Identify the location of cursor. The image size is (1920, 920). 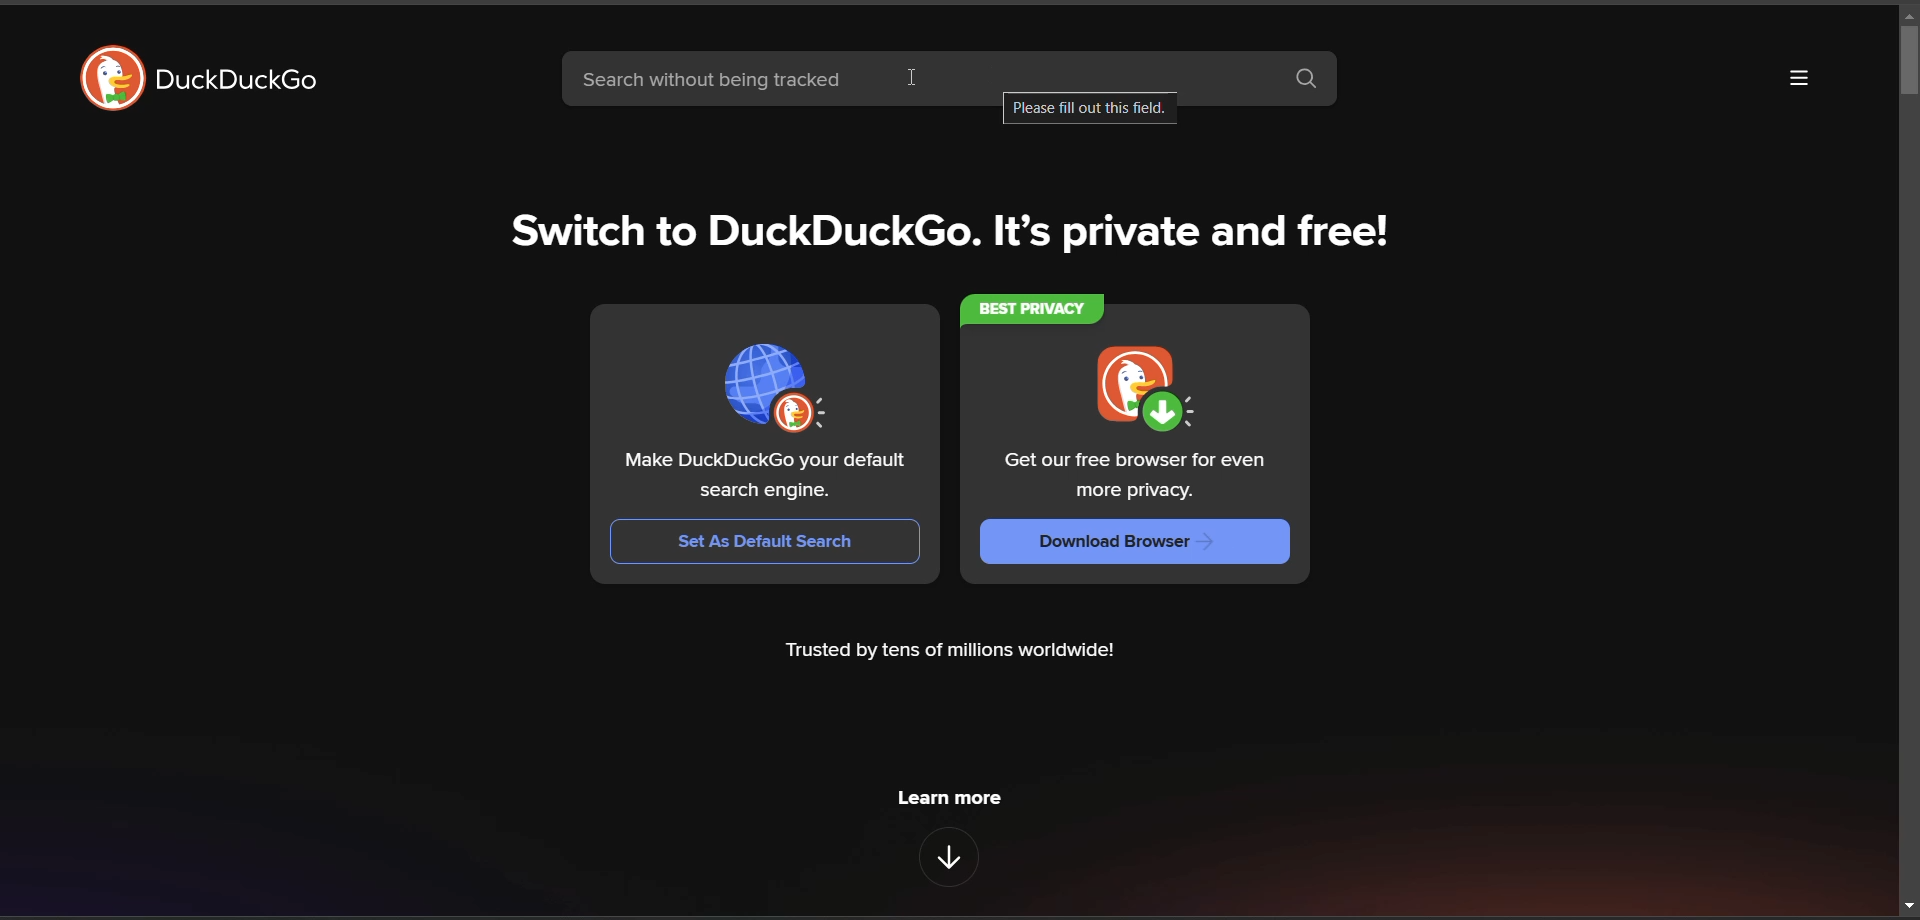
(912, 82).